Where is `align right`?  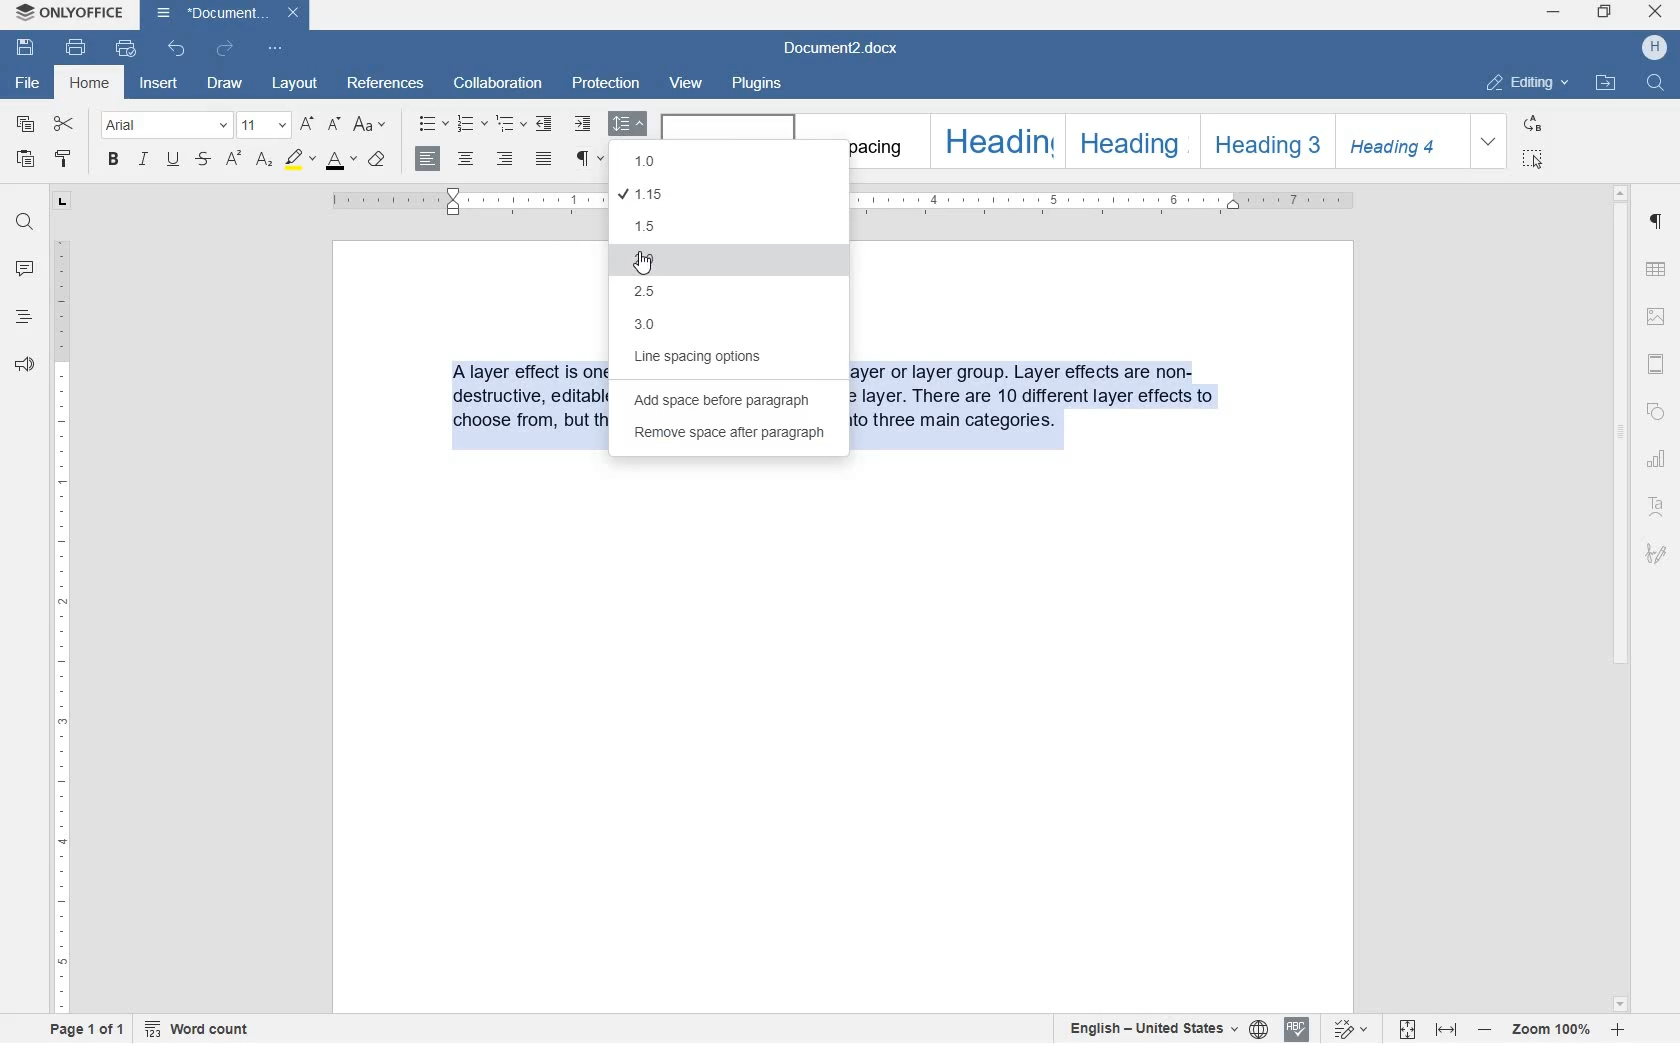
align right is located at coordinates (427, 160).